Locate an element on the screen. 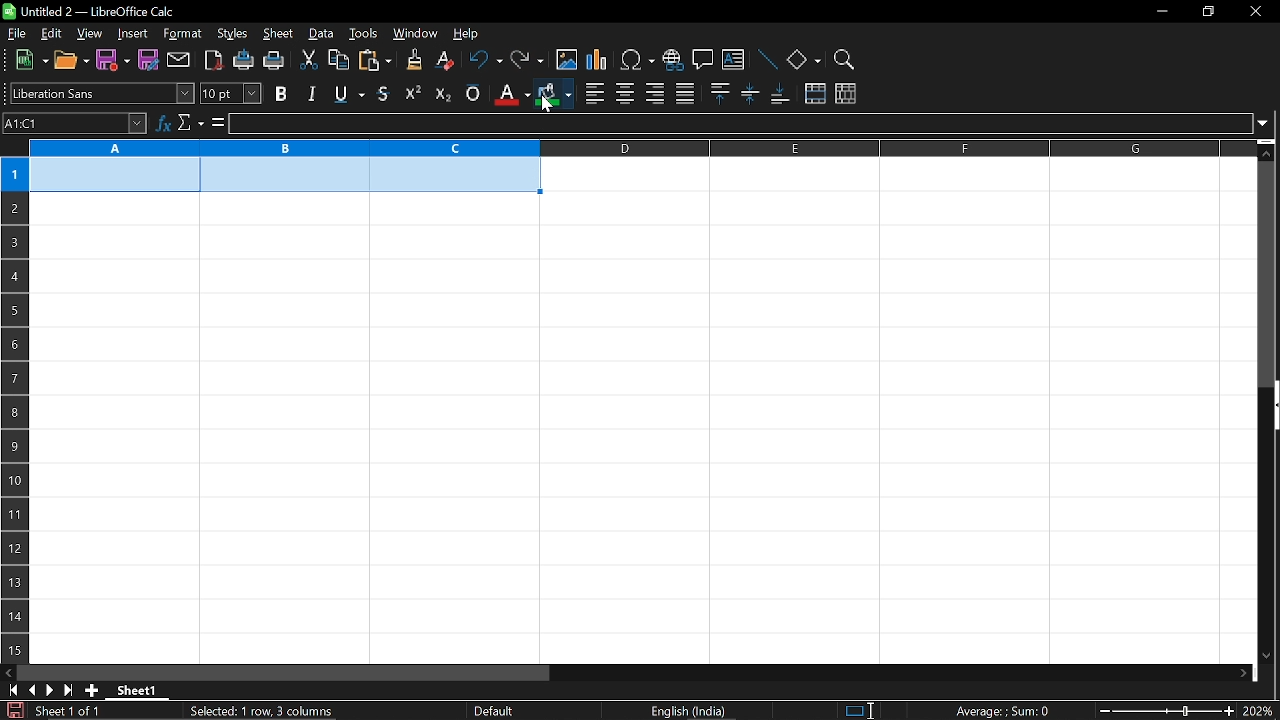 This screenshot has height=720, width=1280. undo is located at coordinates (484, 61).